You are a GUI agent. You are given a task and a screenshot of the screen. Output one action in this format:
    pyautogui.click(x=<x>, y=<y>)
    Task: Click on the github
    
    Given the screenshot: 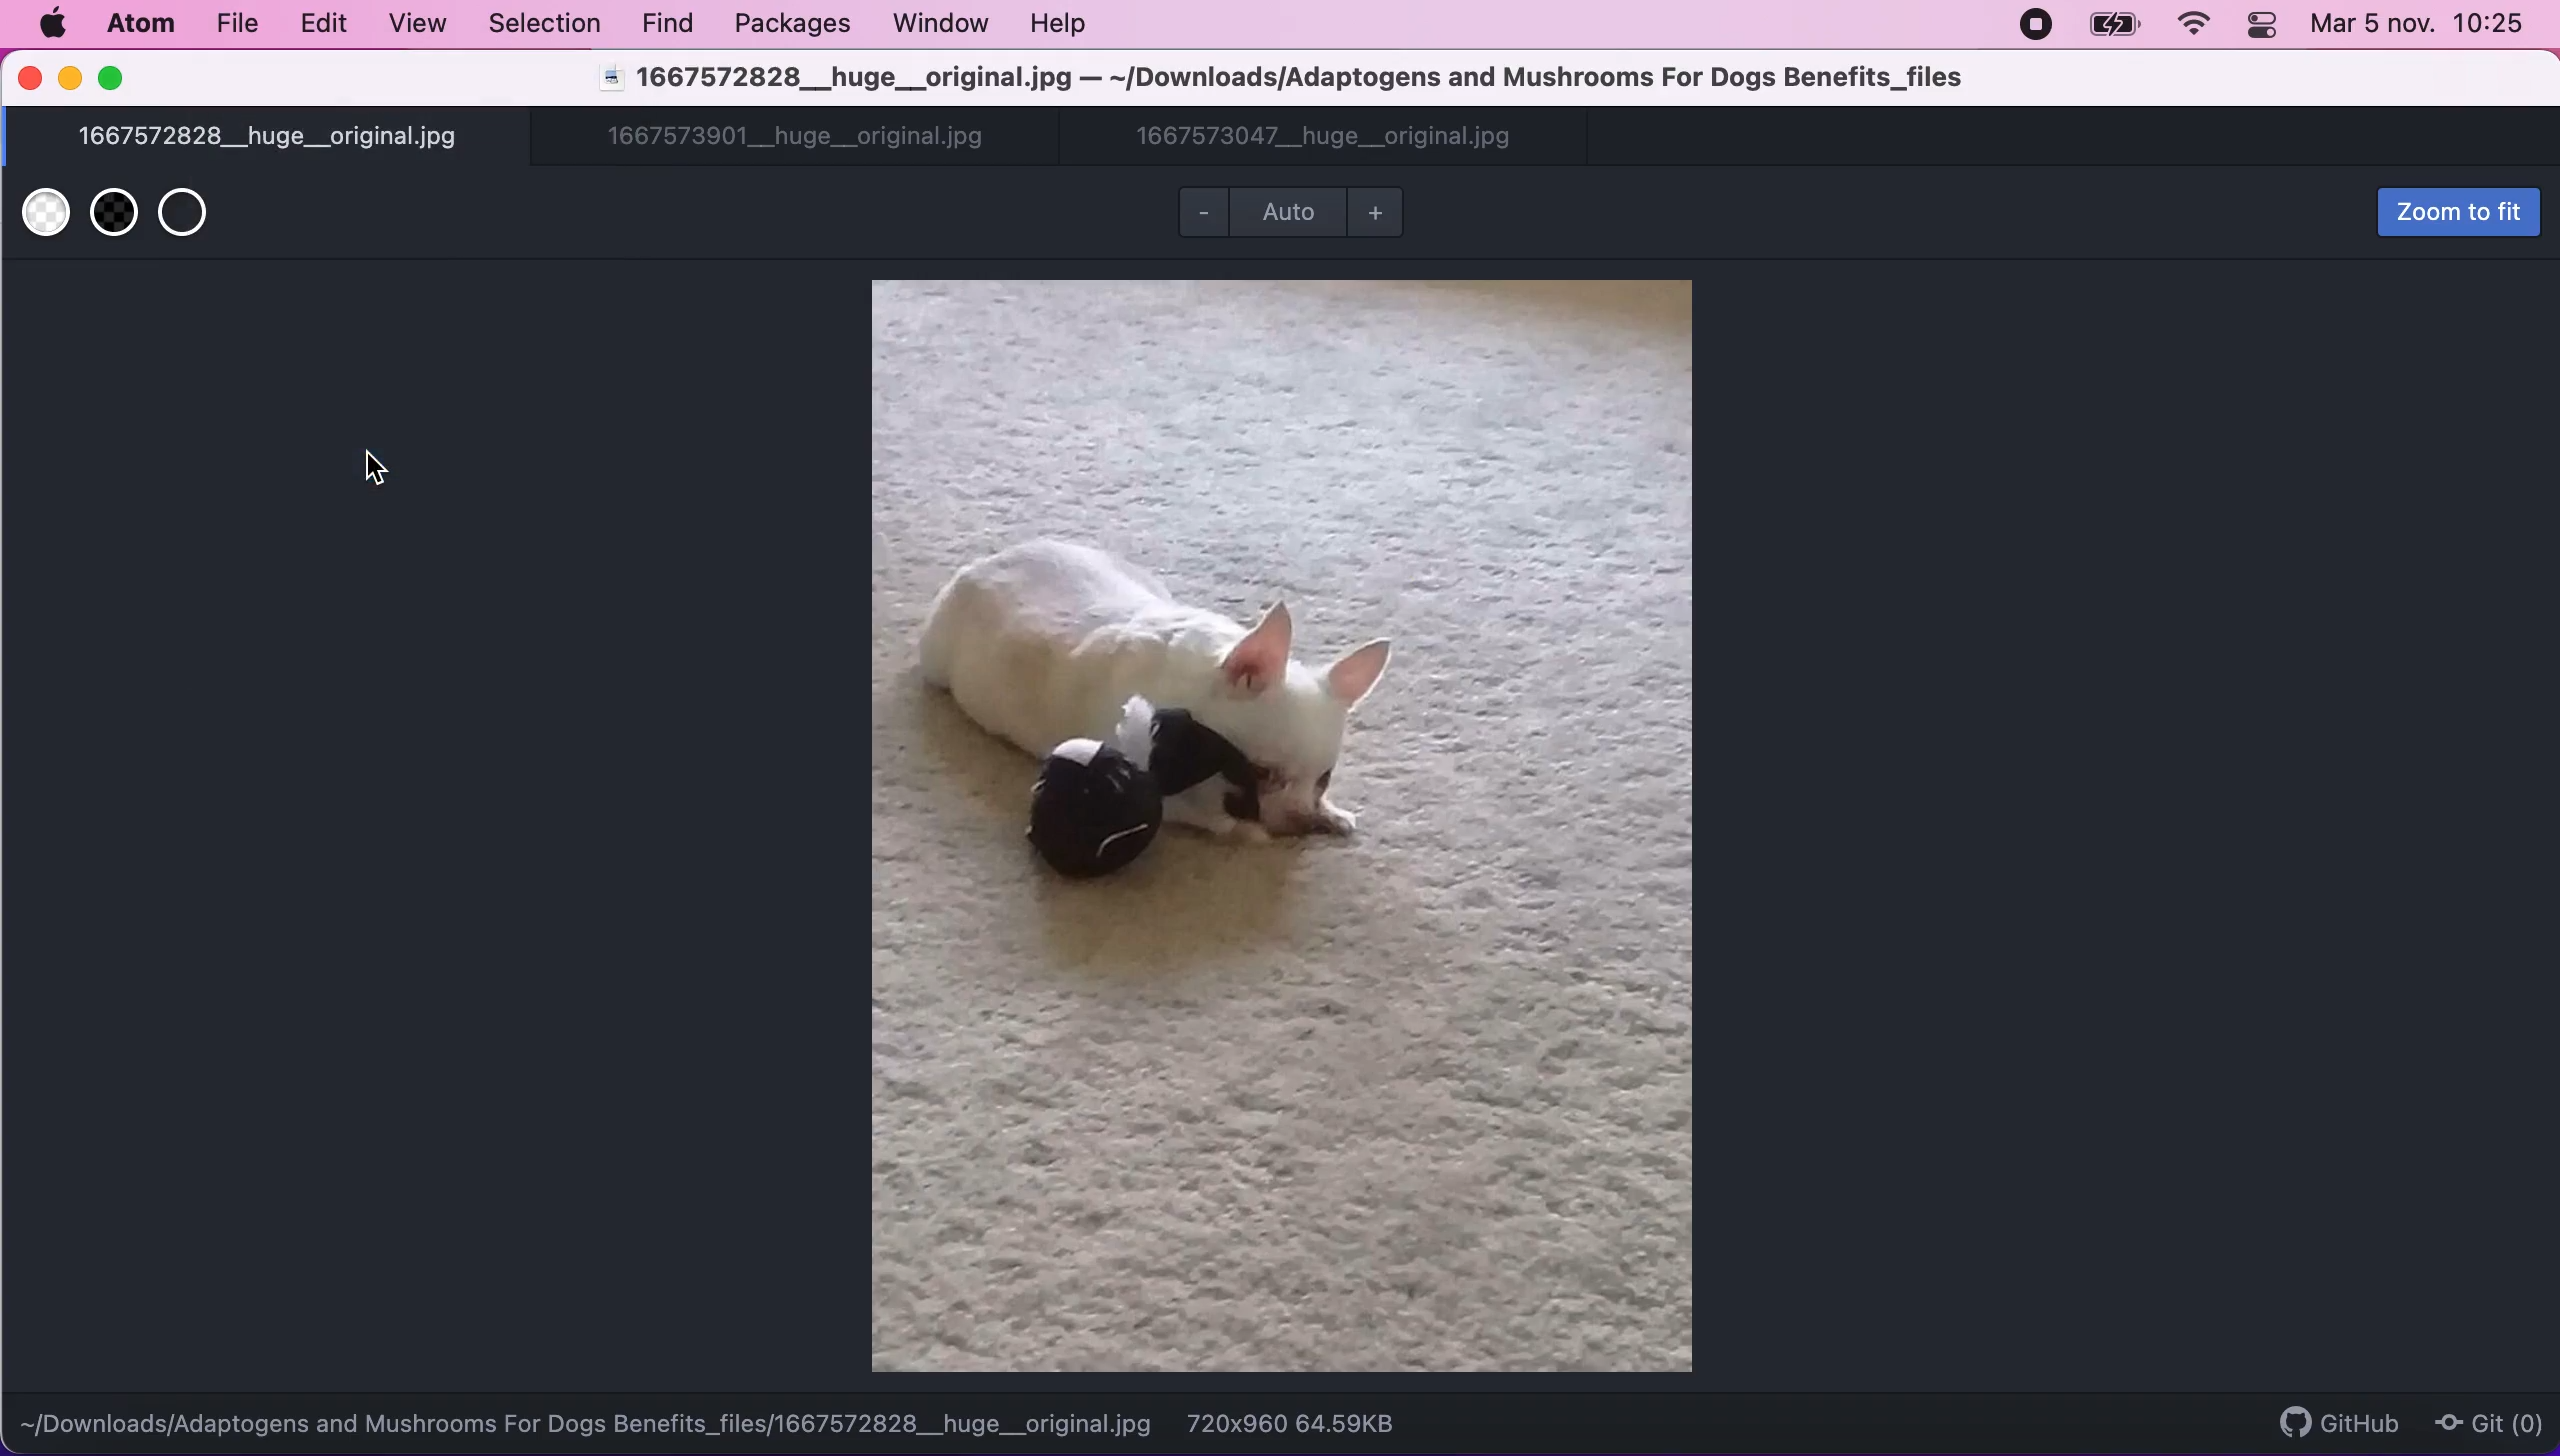 What is the action you would take?
    pyautogui.click(x=2315, y=1419)
    